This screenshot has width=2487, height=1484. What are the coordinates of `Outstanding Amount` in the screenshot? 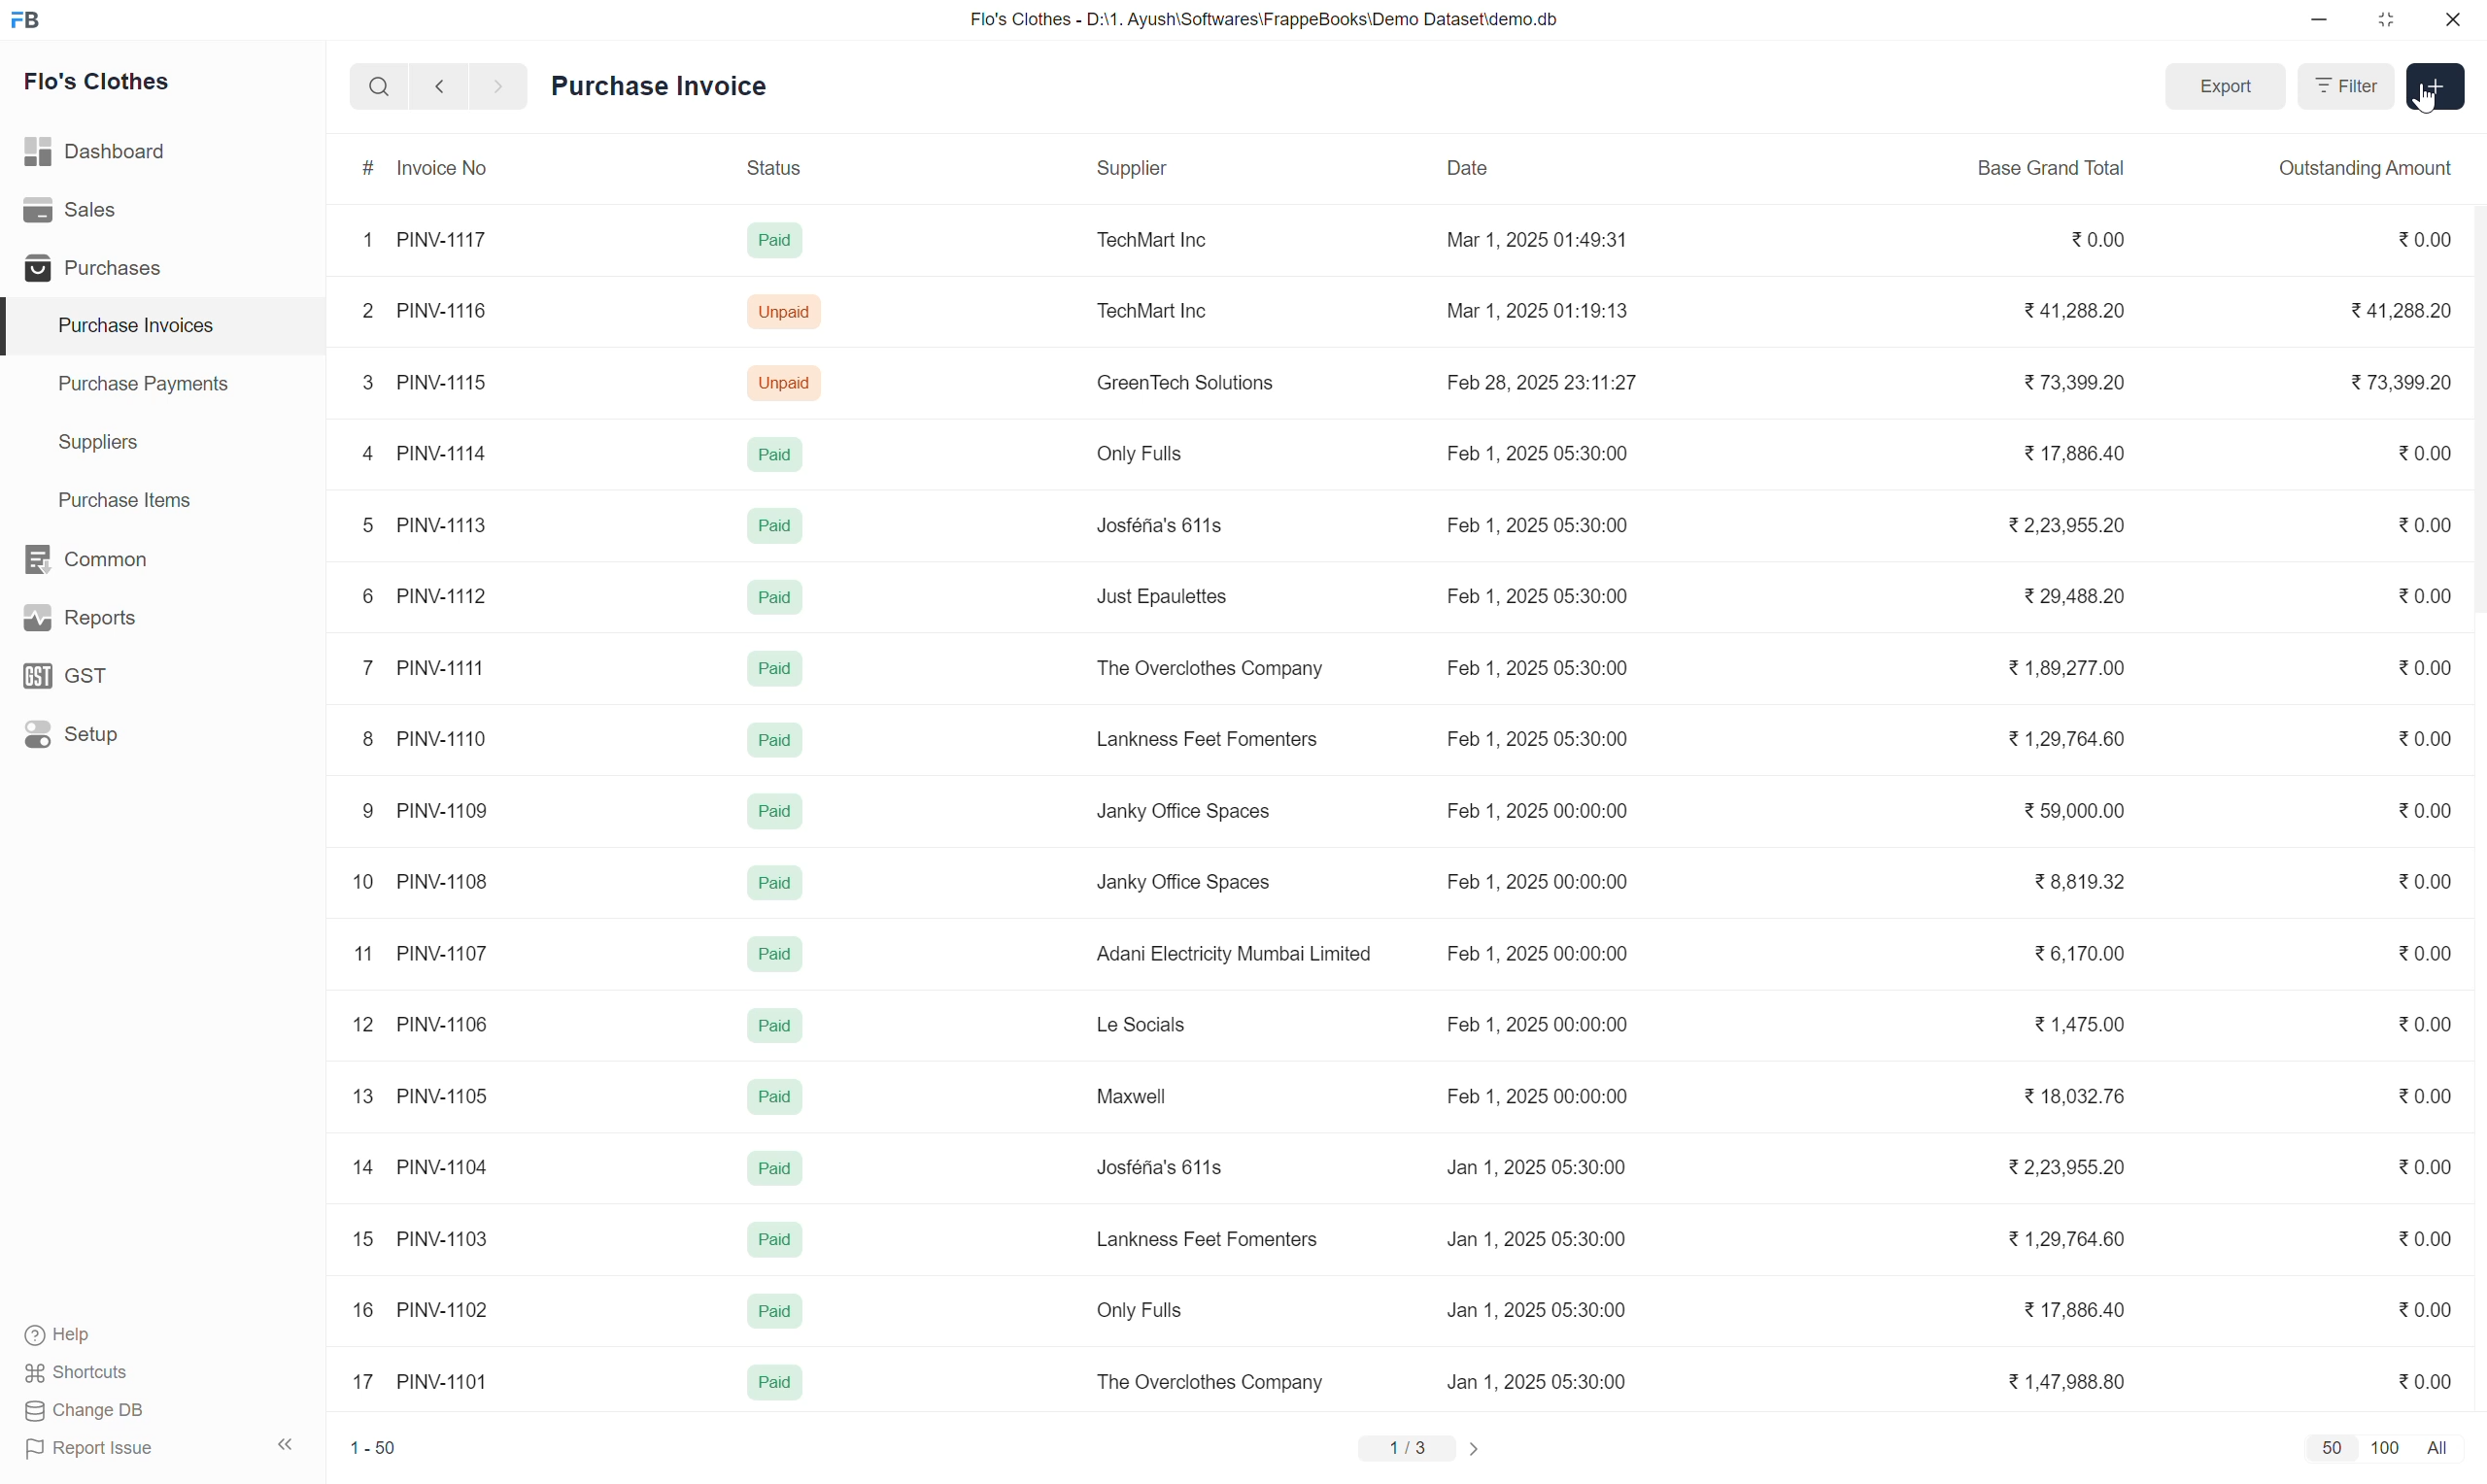 It's located at (2362, 170).